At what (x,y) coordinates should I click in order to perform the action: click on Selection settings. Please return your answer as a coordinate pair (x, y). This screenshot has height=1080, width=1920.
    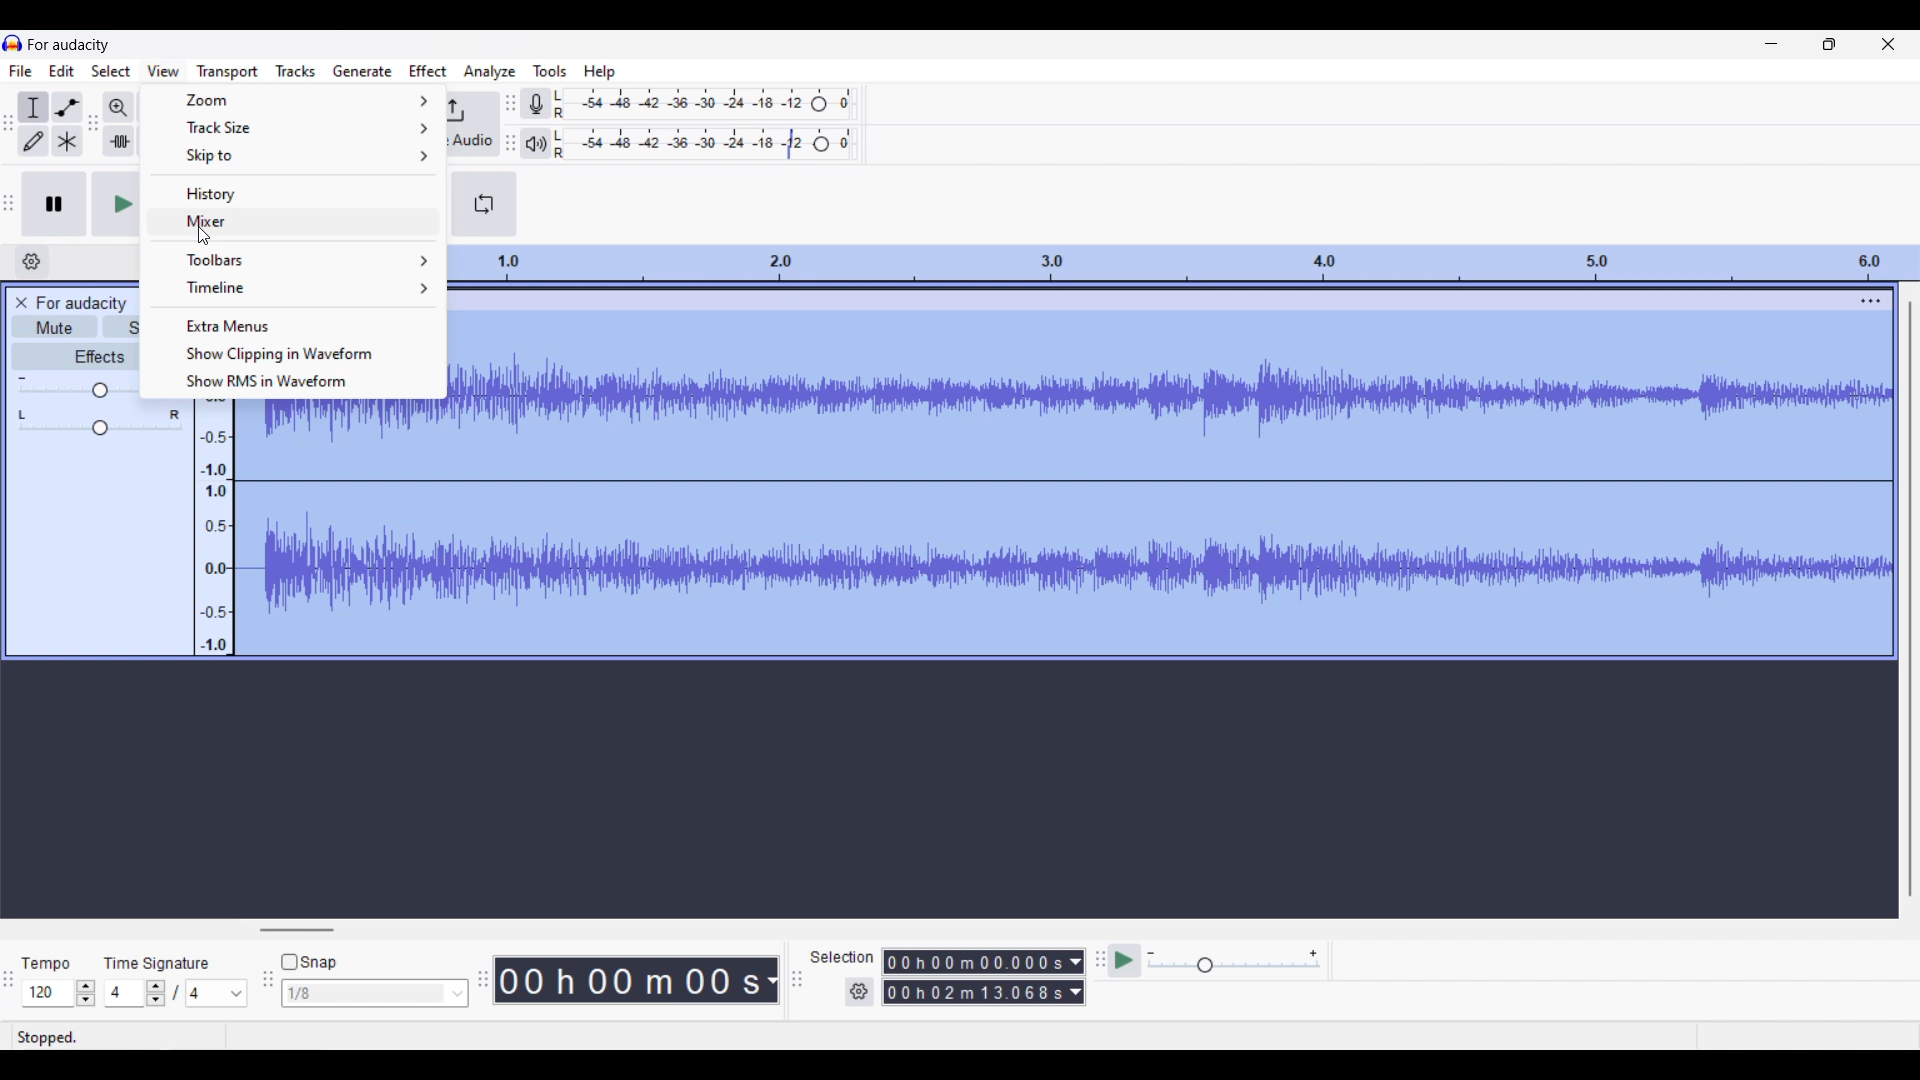
    Looking at the image, I should click on (860, 992).